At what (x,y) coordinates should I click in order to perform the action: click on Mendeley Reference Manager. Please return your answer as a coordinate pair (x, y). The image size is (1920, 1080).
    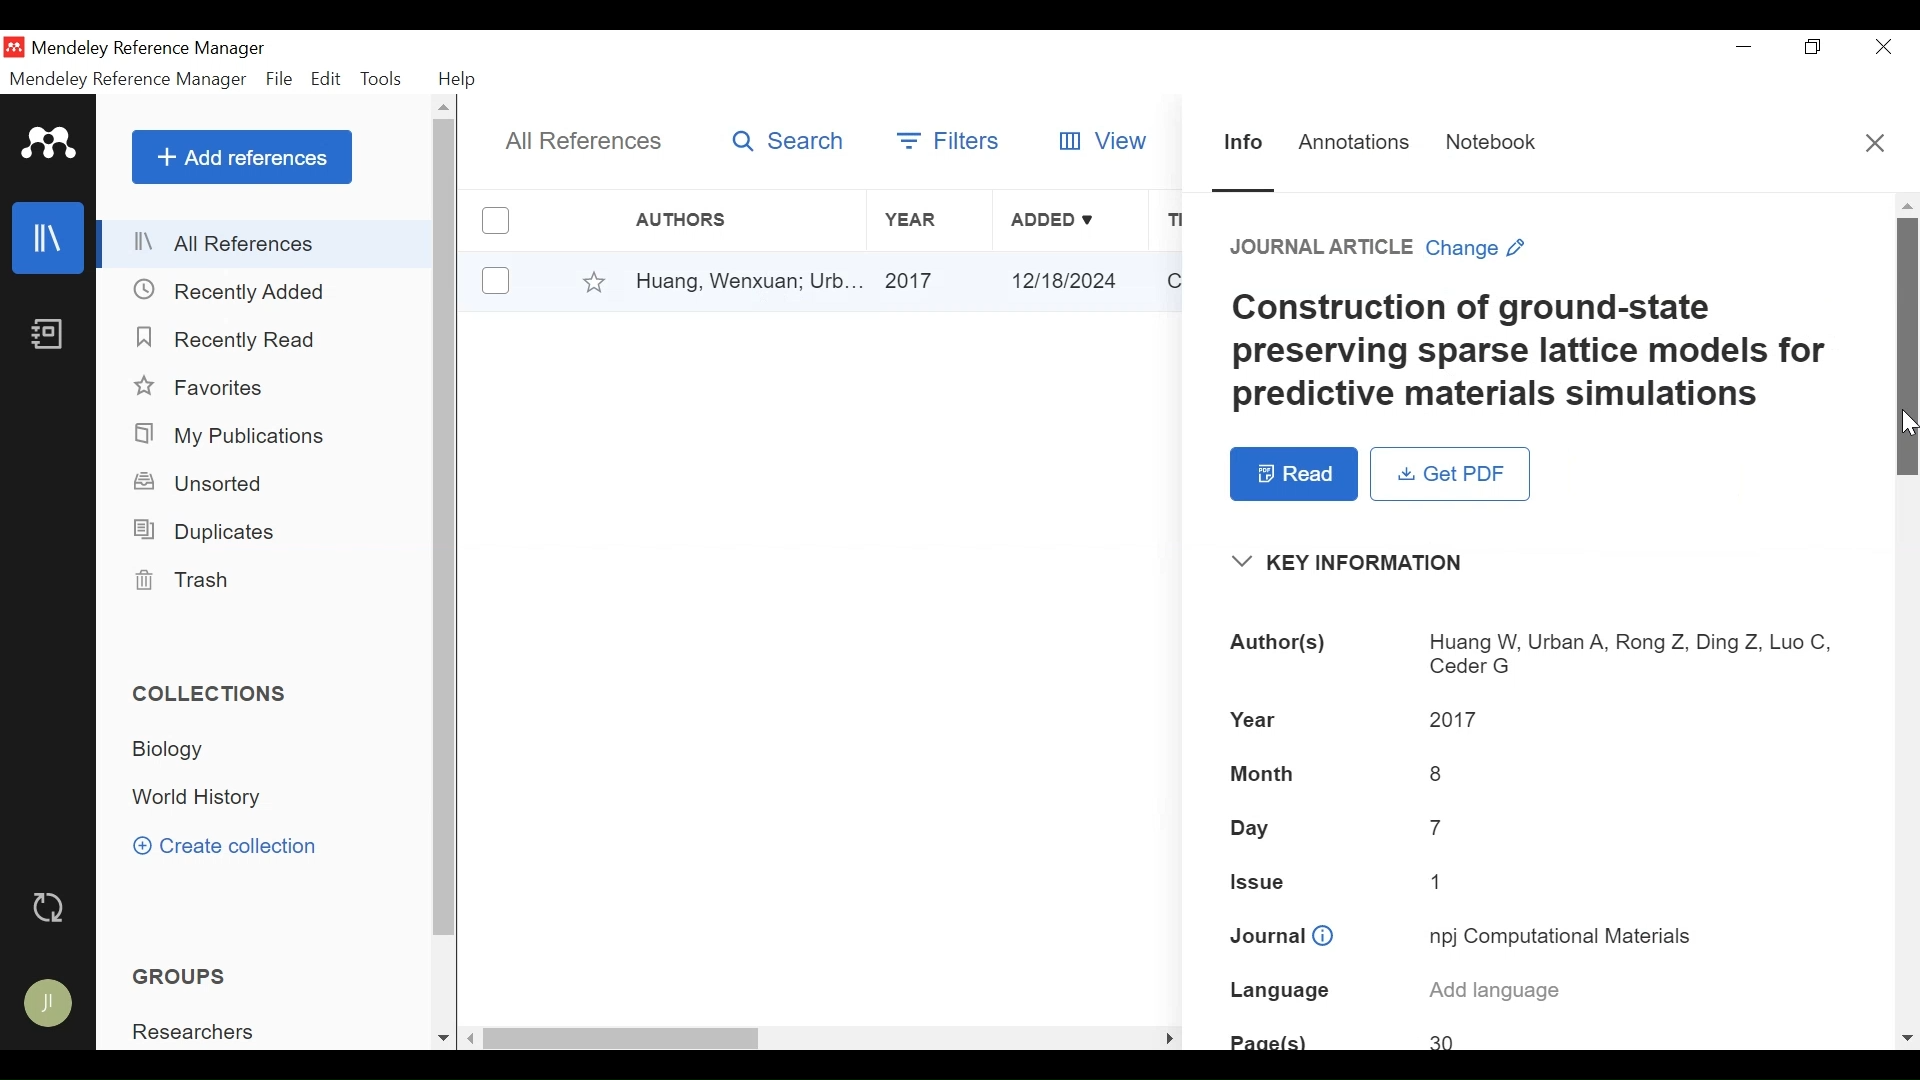
    Looking at the image, I should click on (128, 80).